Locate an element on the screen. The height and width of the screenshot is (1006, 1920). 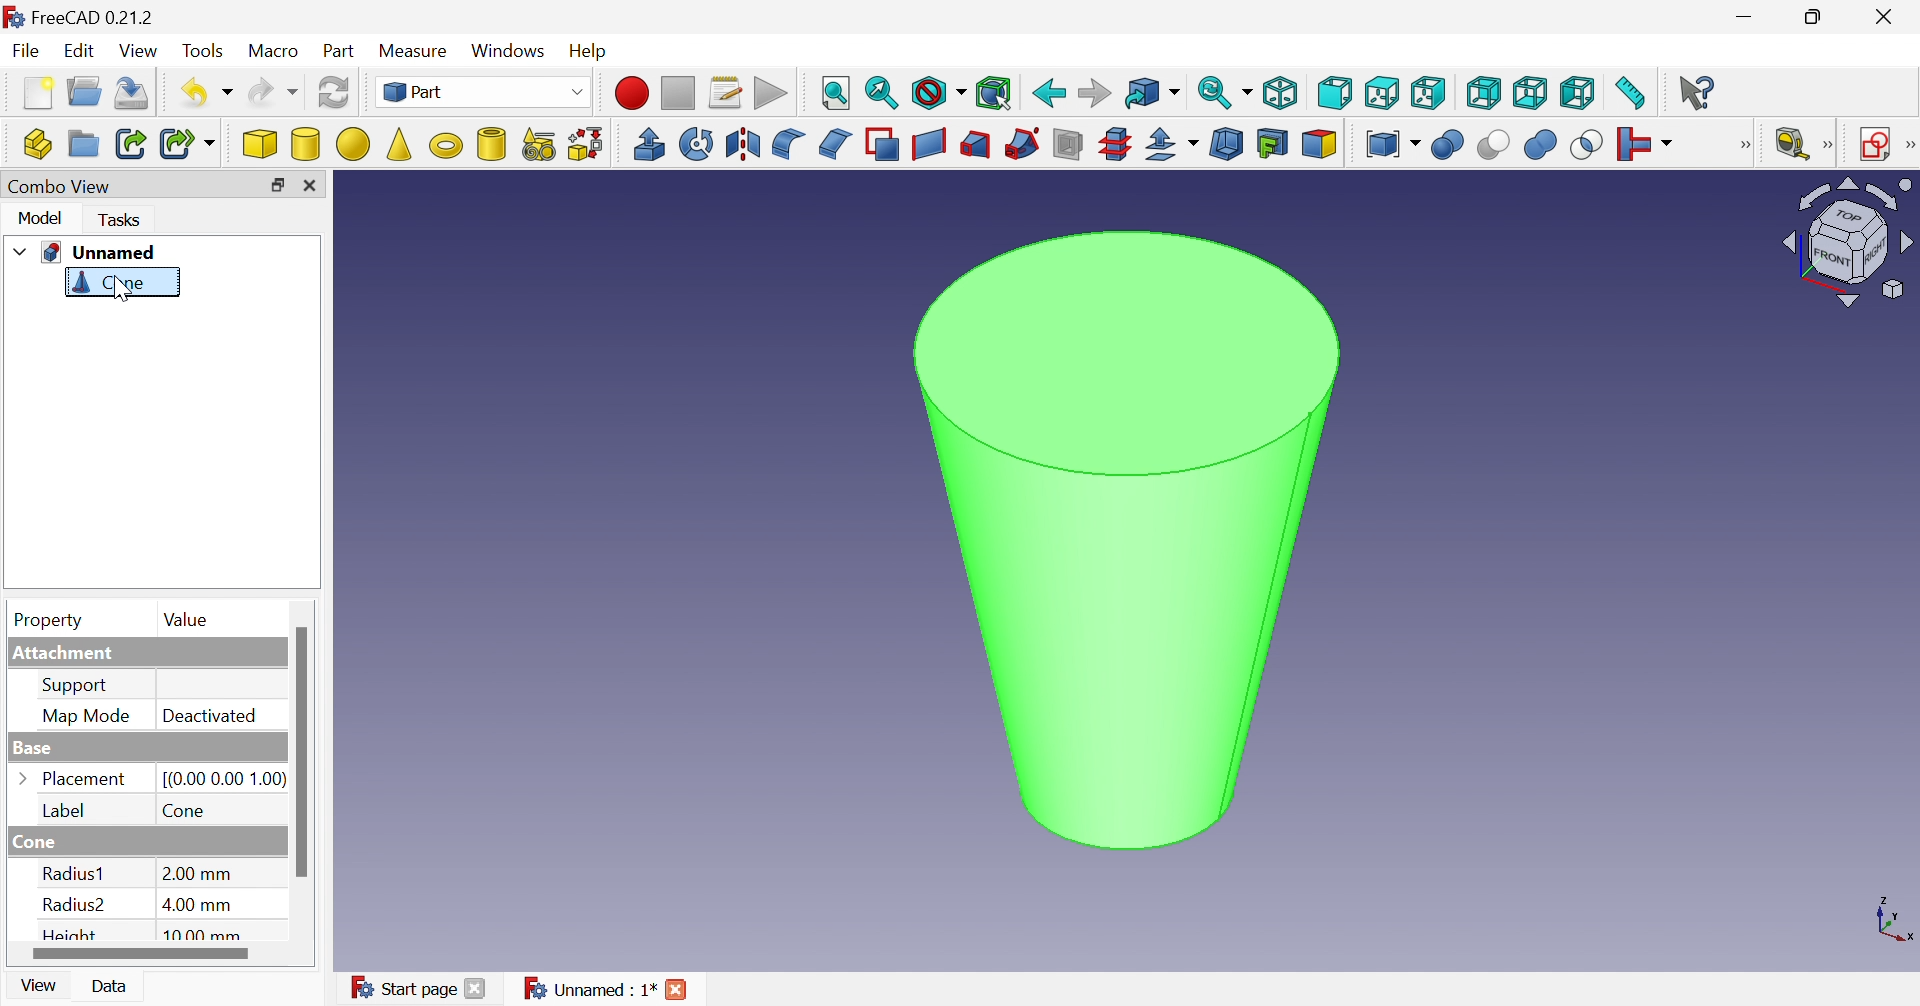
Map Mode is located at coordinates (88, 718).